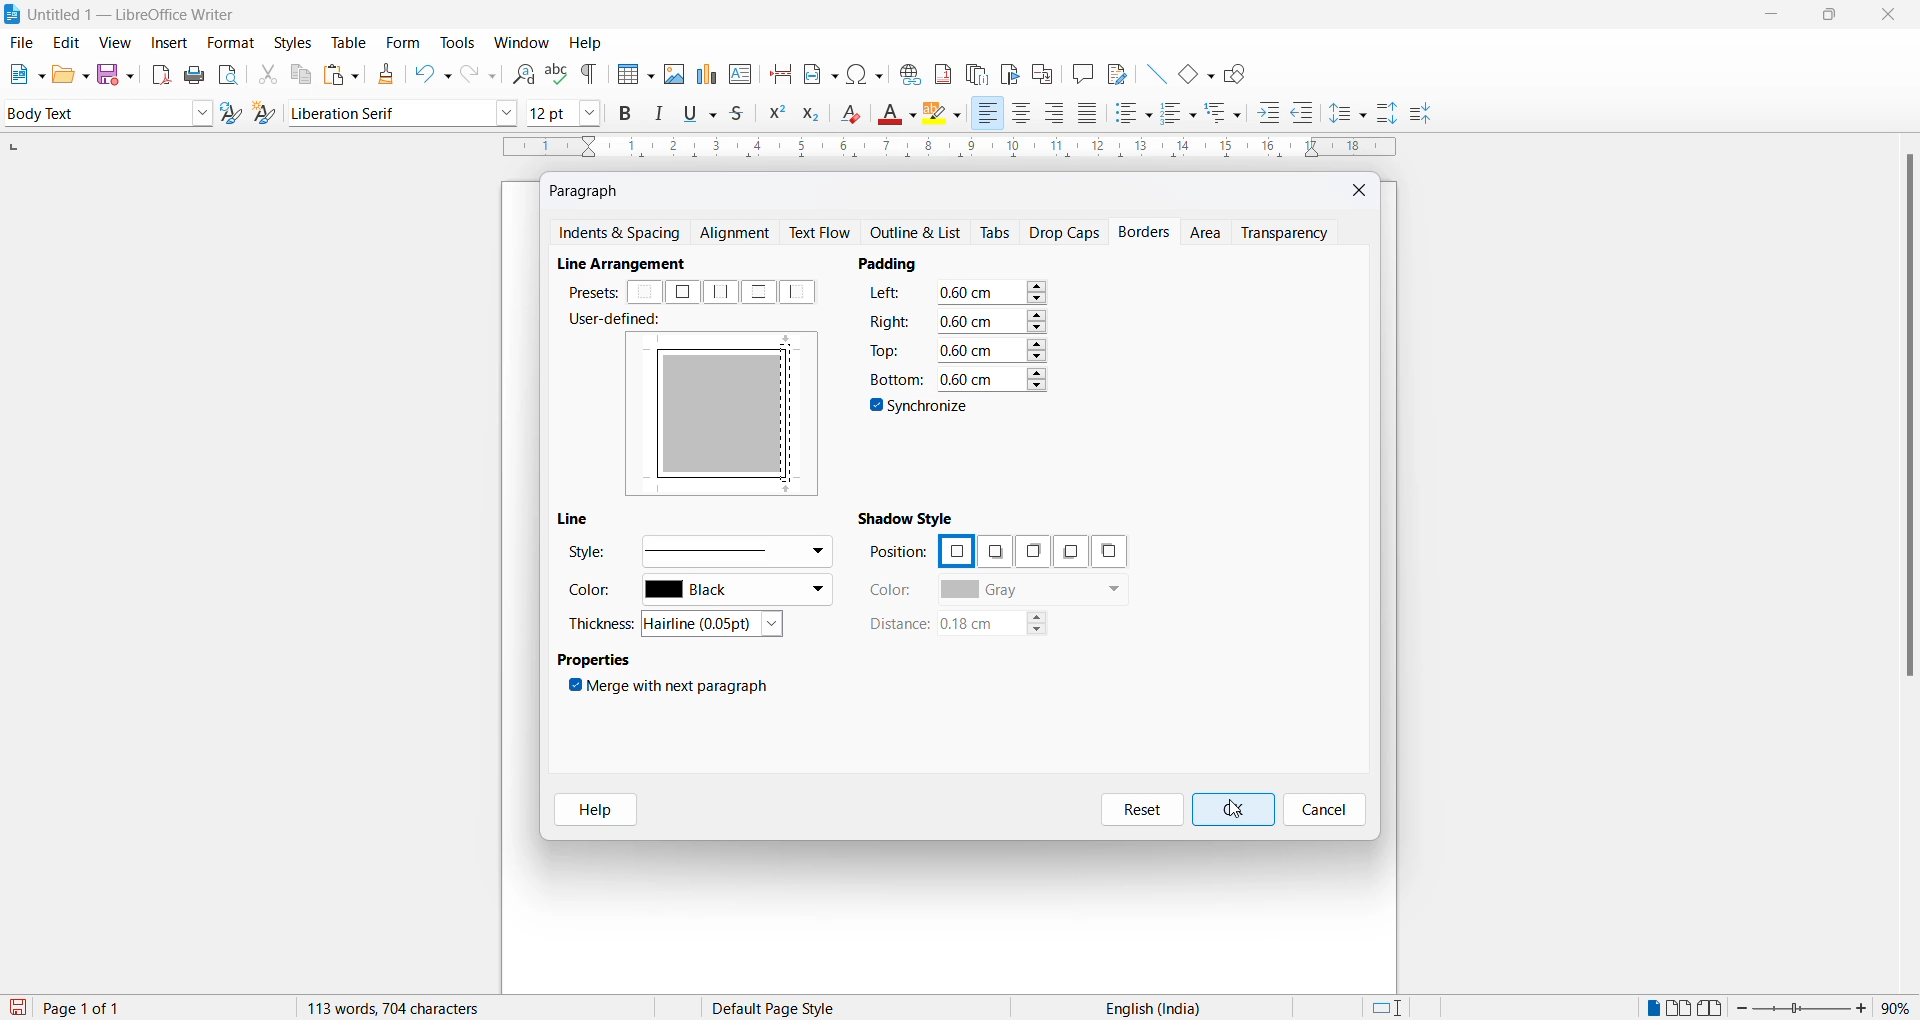 Image resolution: width=1920 pixels, height=1020 pixels. I want to click on area, so click(1208, 234).